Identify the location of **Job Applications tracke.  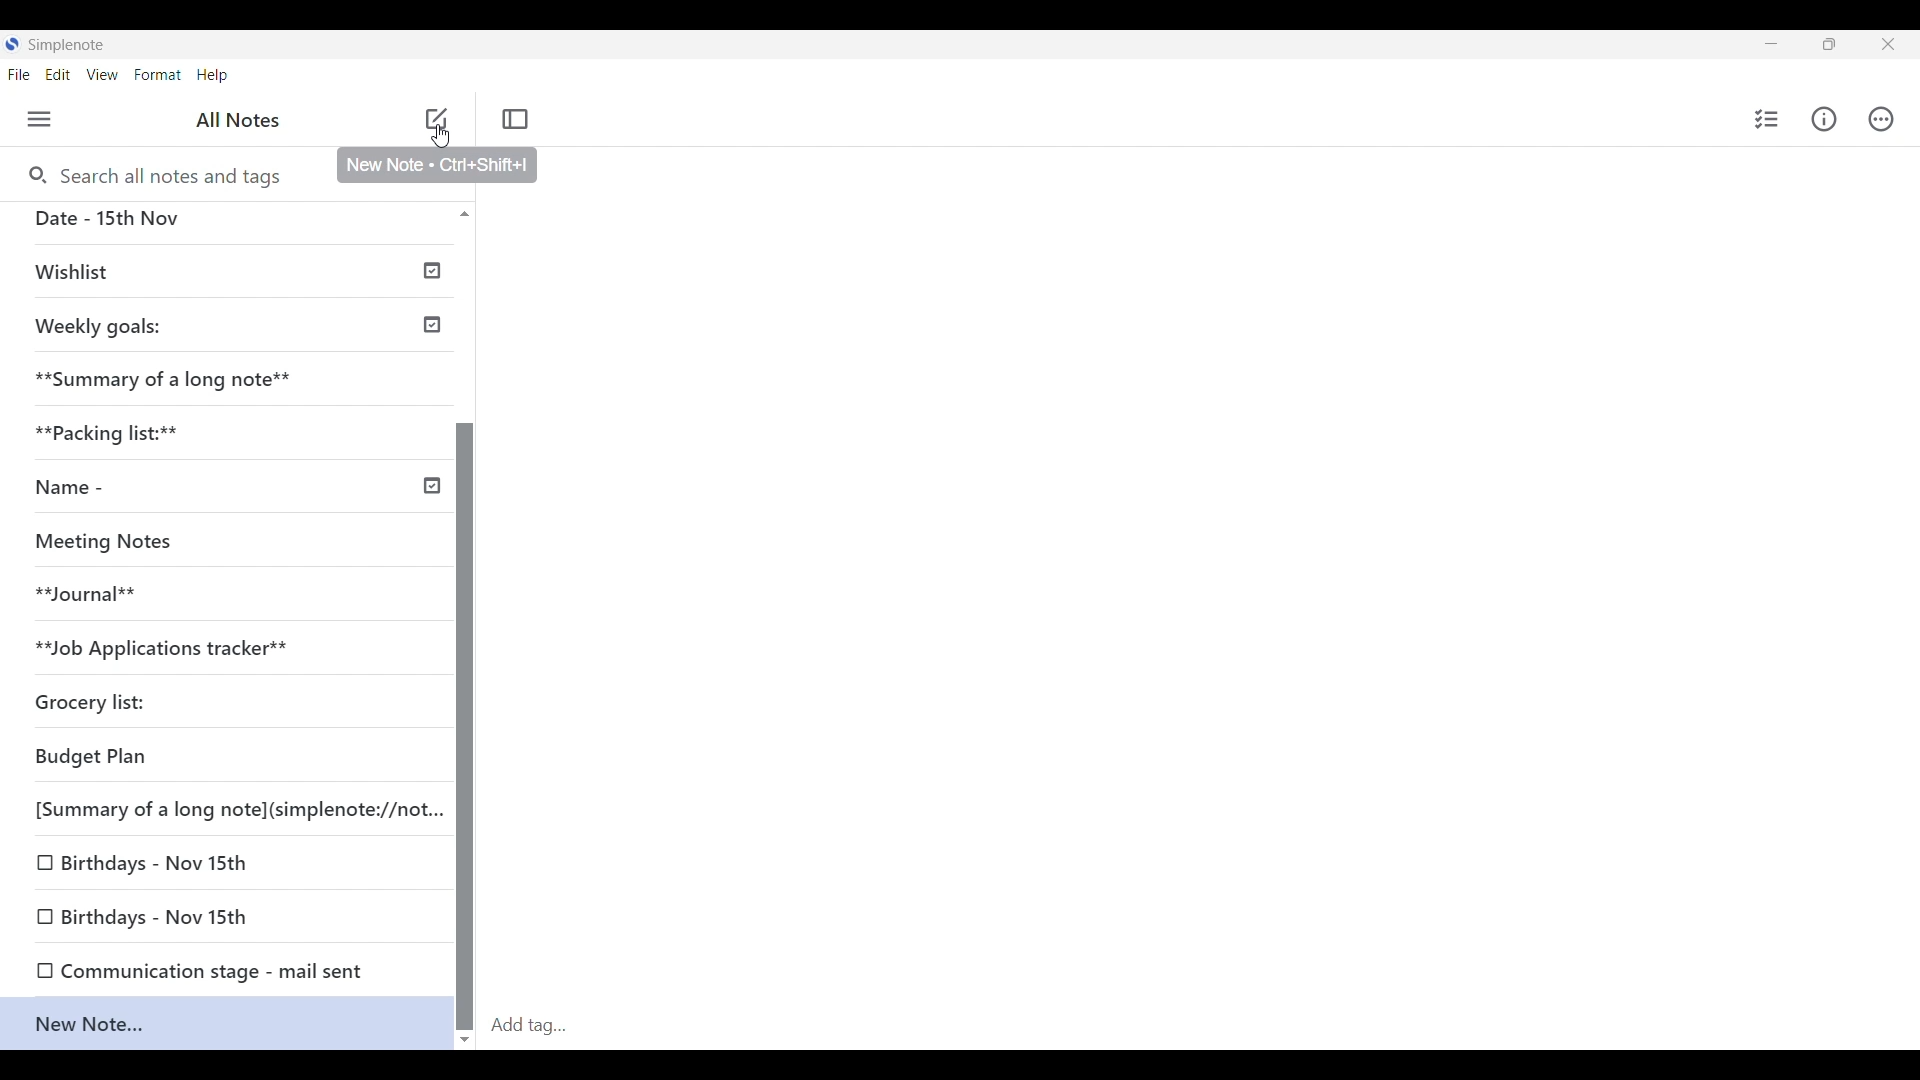
(156, 647).